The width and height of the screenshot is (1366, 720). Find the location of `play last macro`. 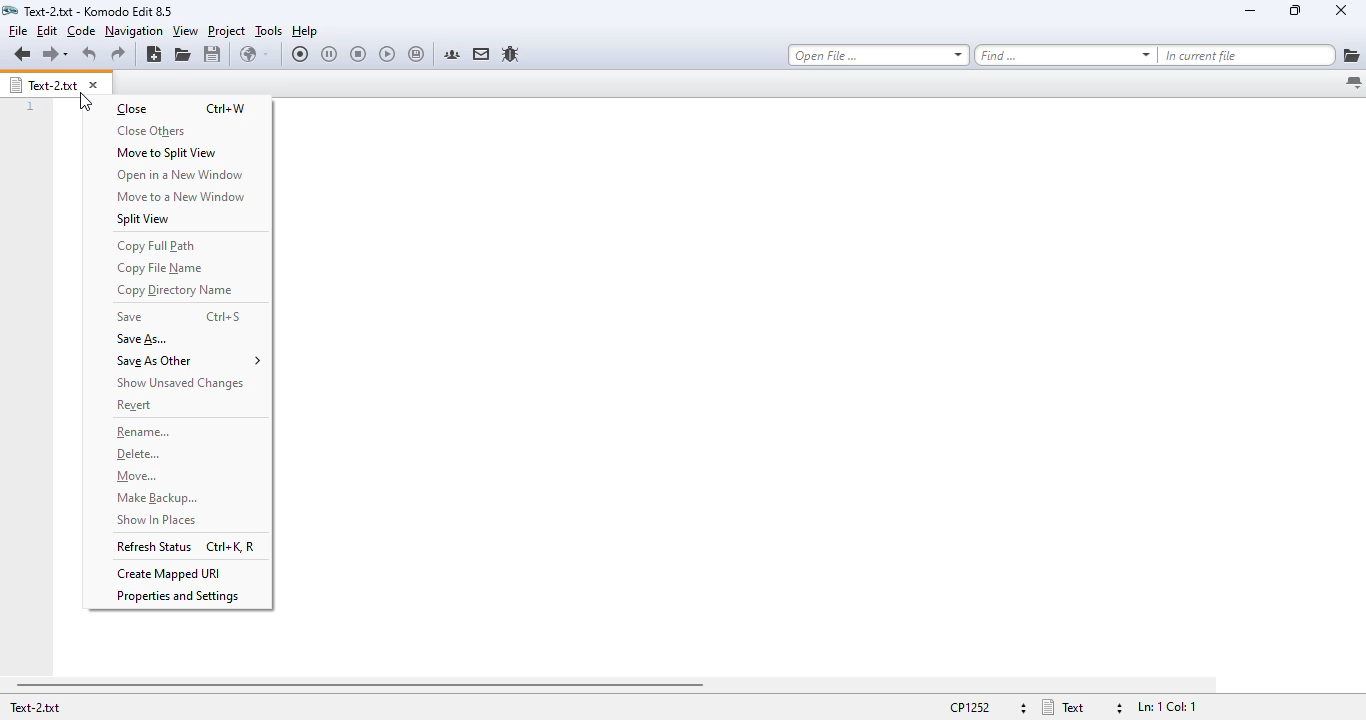

play last macro is located at coordinates (388, 55).